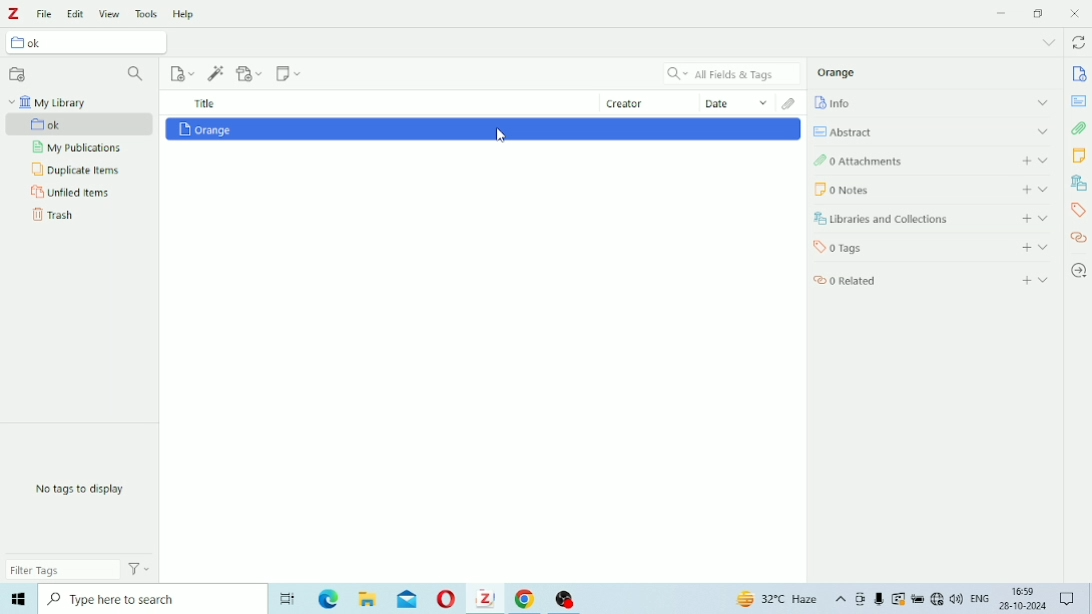  Describe the element at coordinates (63, 569) in the screenshot. I see `Filter Tags` at that location.